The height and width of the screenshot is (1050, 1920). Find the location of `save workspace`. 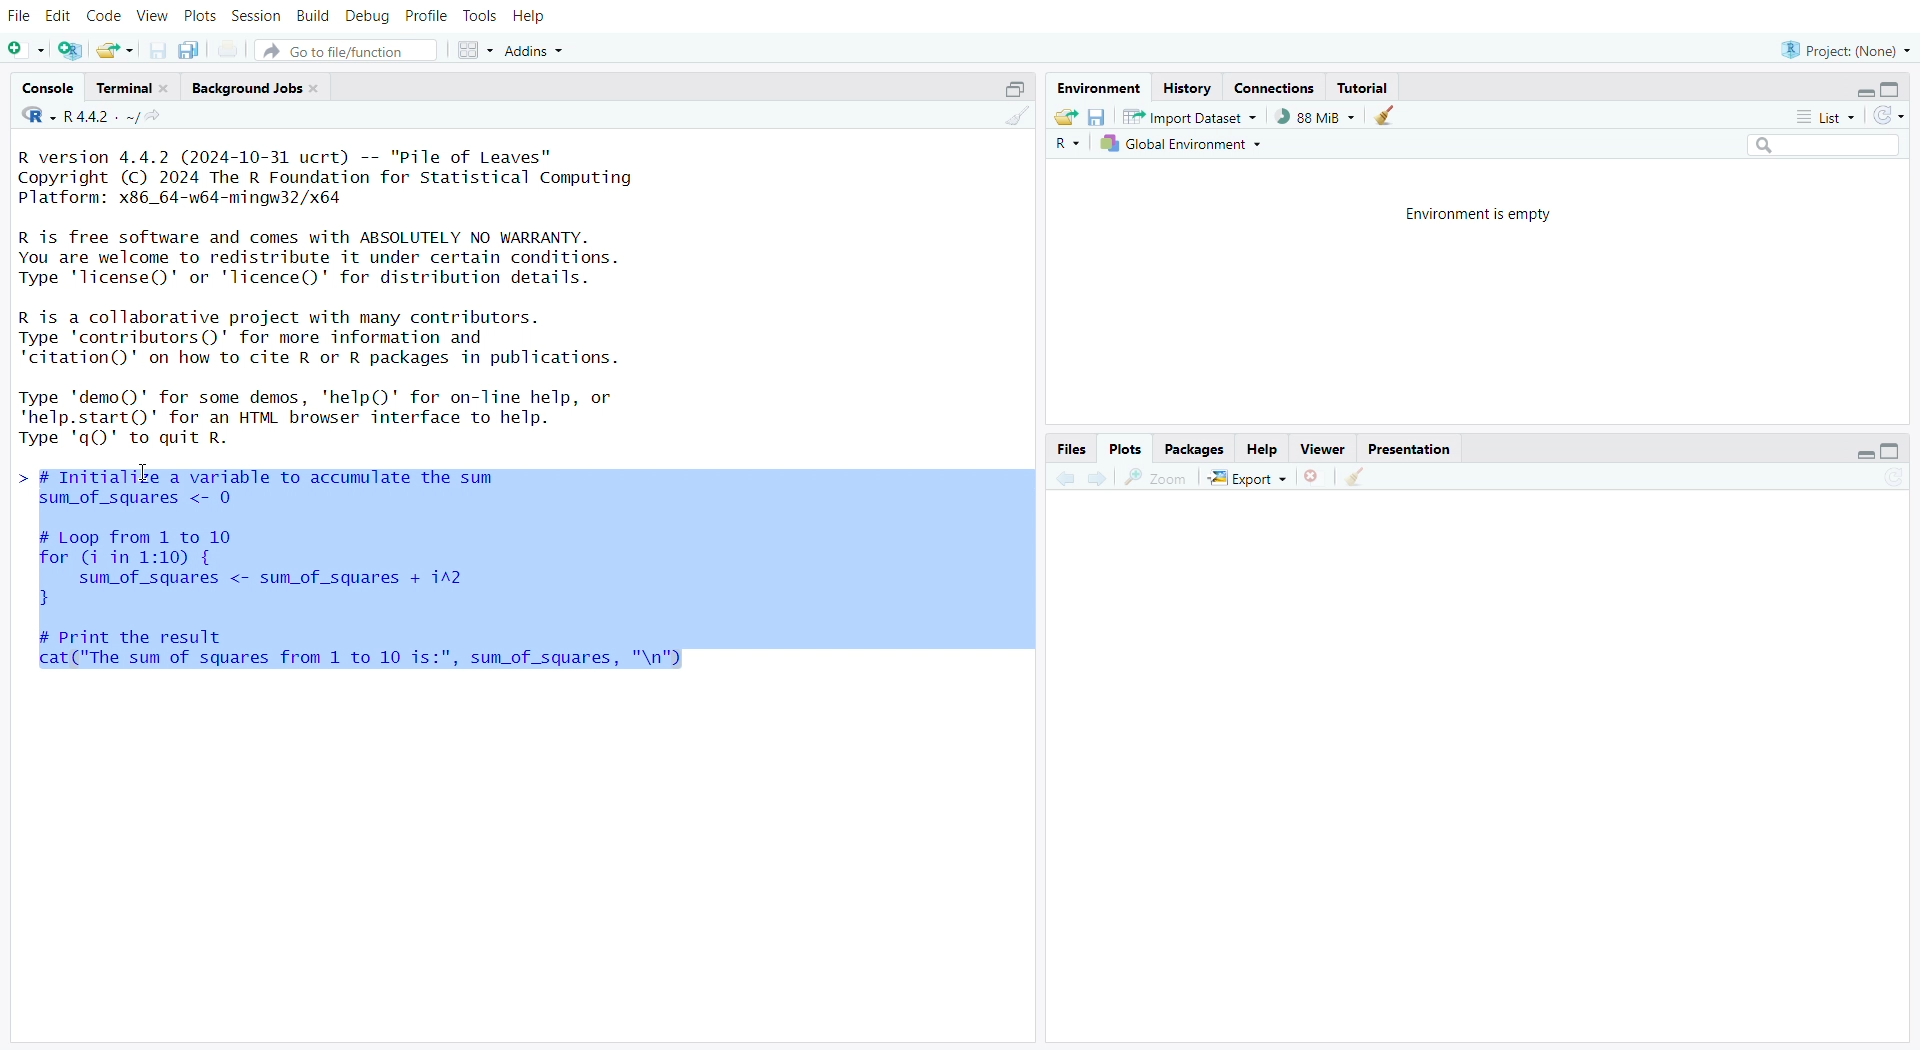

save workspace is located at coordinates (1099, 117).